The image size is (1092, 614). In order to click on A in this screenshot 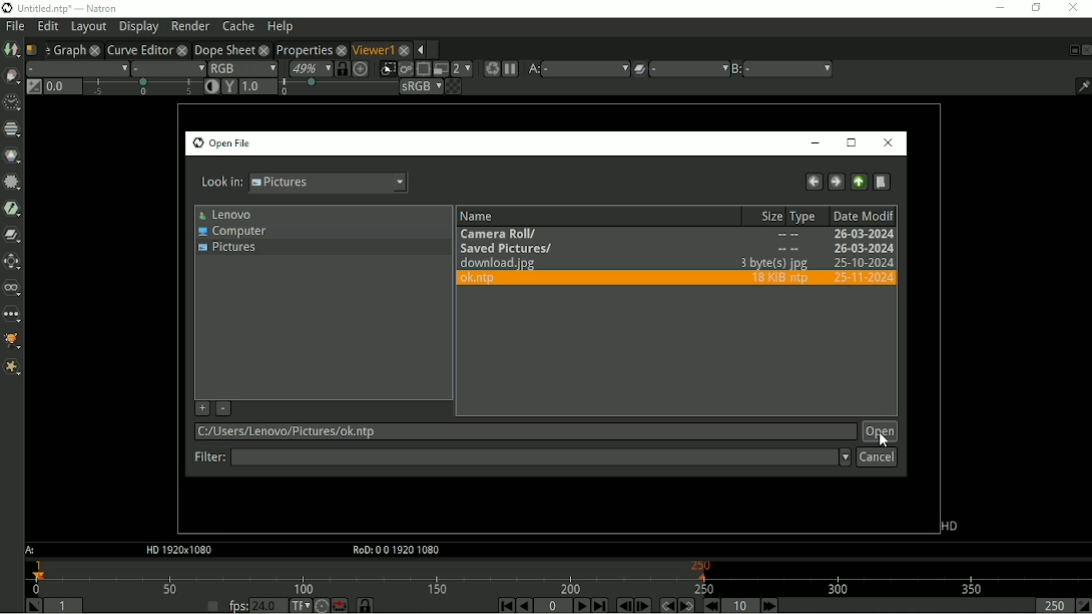, I will do `click(32, 550)`.